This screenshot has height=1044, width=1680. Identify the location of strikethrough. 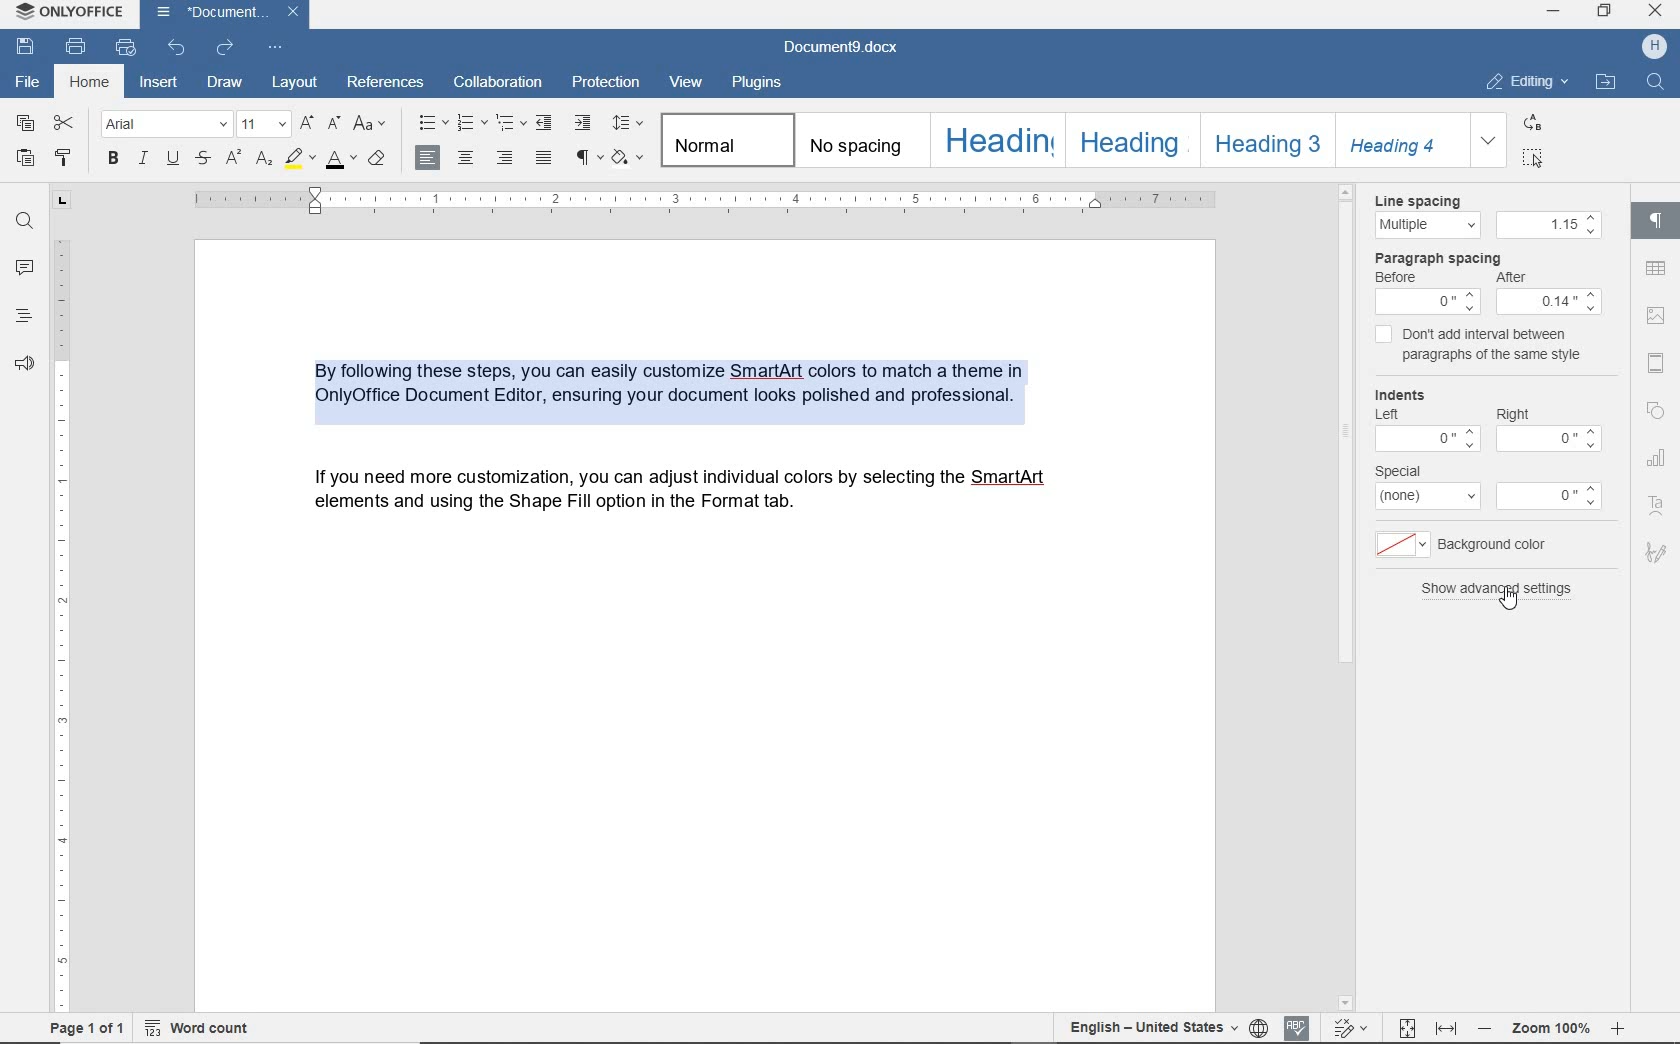
(202, 160).